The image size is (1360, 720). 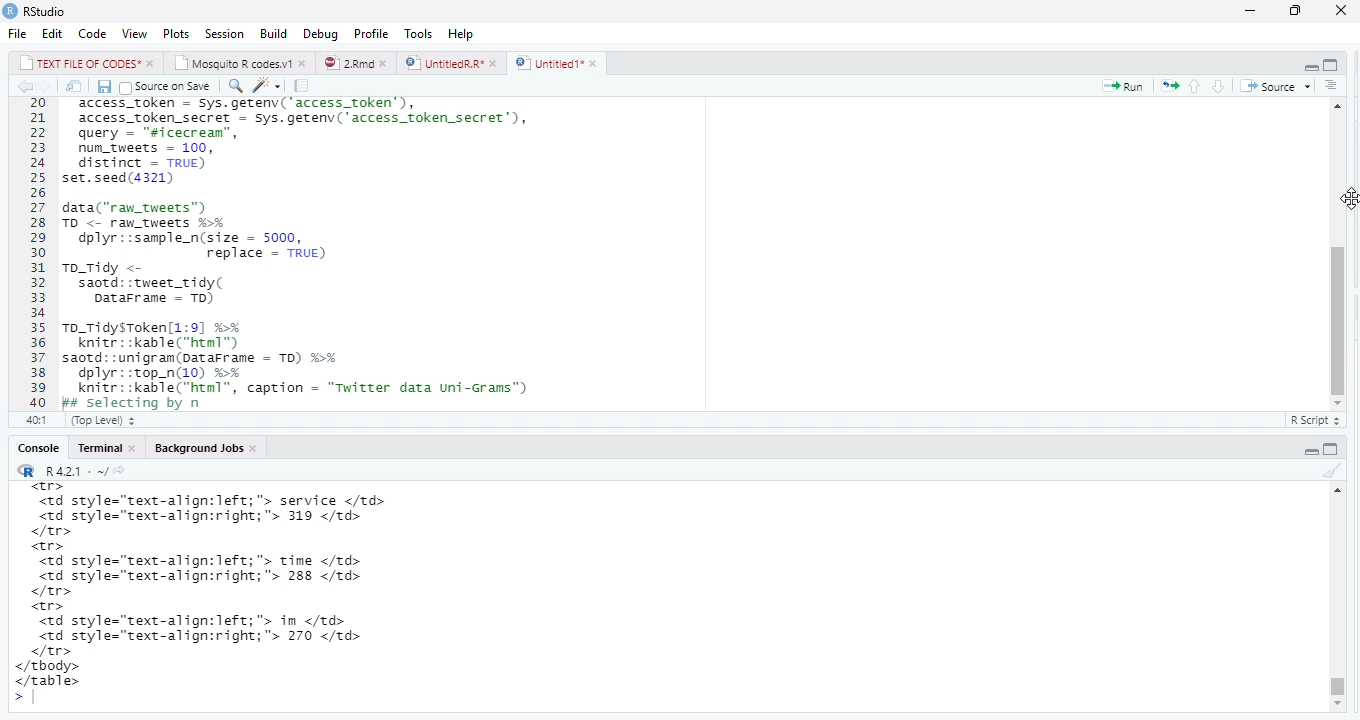 What do you see at coordinates (134, 32) in the screenshot?
I see `View` at bounding box center [134, 32].